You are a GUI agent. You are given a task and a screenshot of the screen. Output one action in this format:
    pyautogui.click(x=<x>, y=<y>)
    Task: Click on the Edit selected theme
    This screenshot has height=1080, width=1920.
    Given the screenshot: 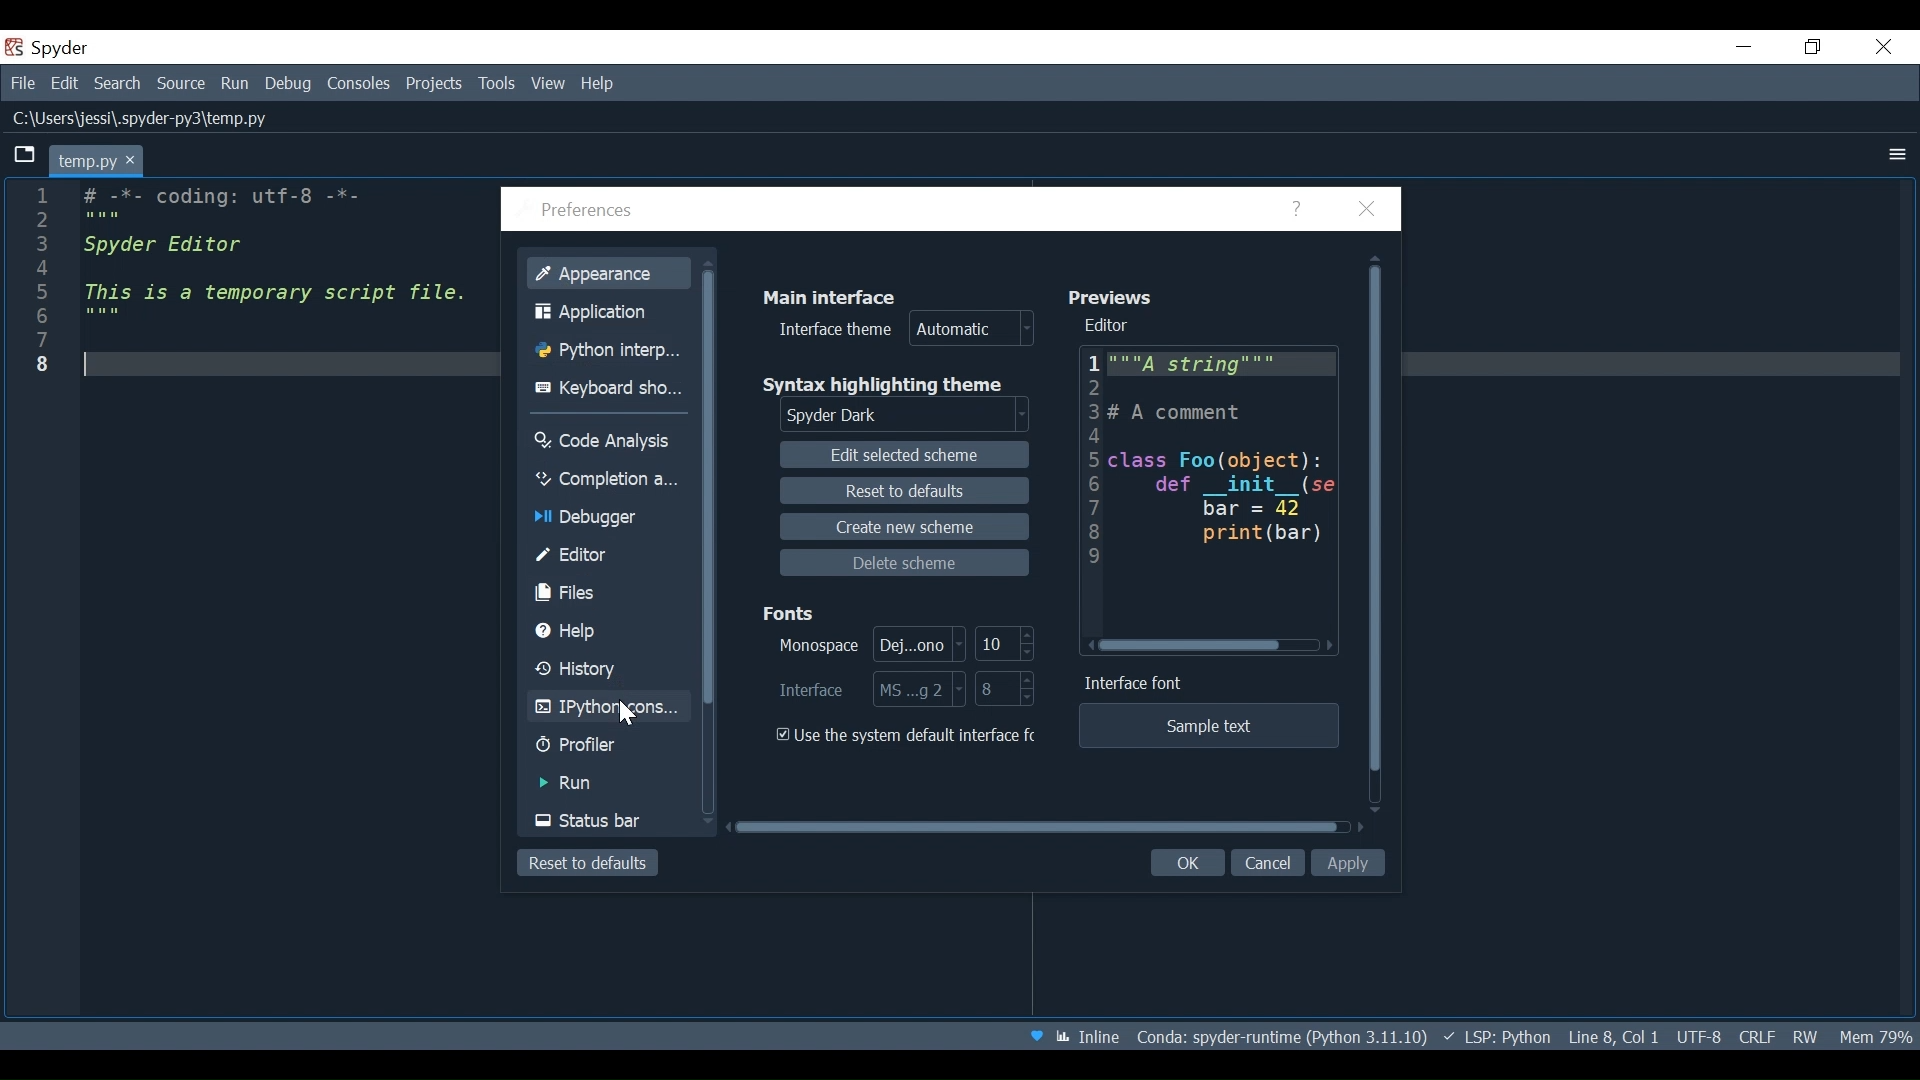 What is the action you would take?
    pyautogui.click(x=904, y=453)
    